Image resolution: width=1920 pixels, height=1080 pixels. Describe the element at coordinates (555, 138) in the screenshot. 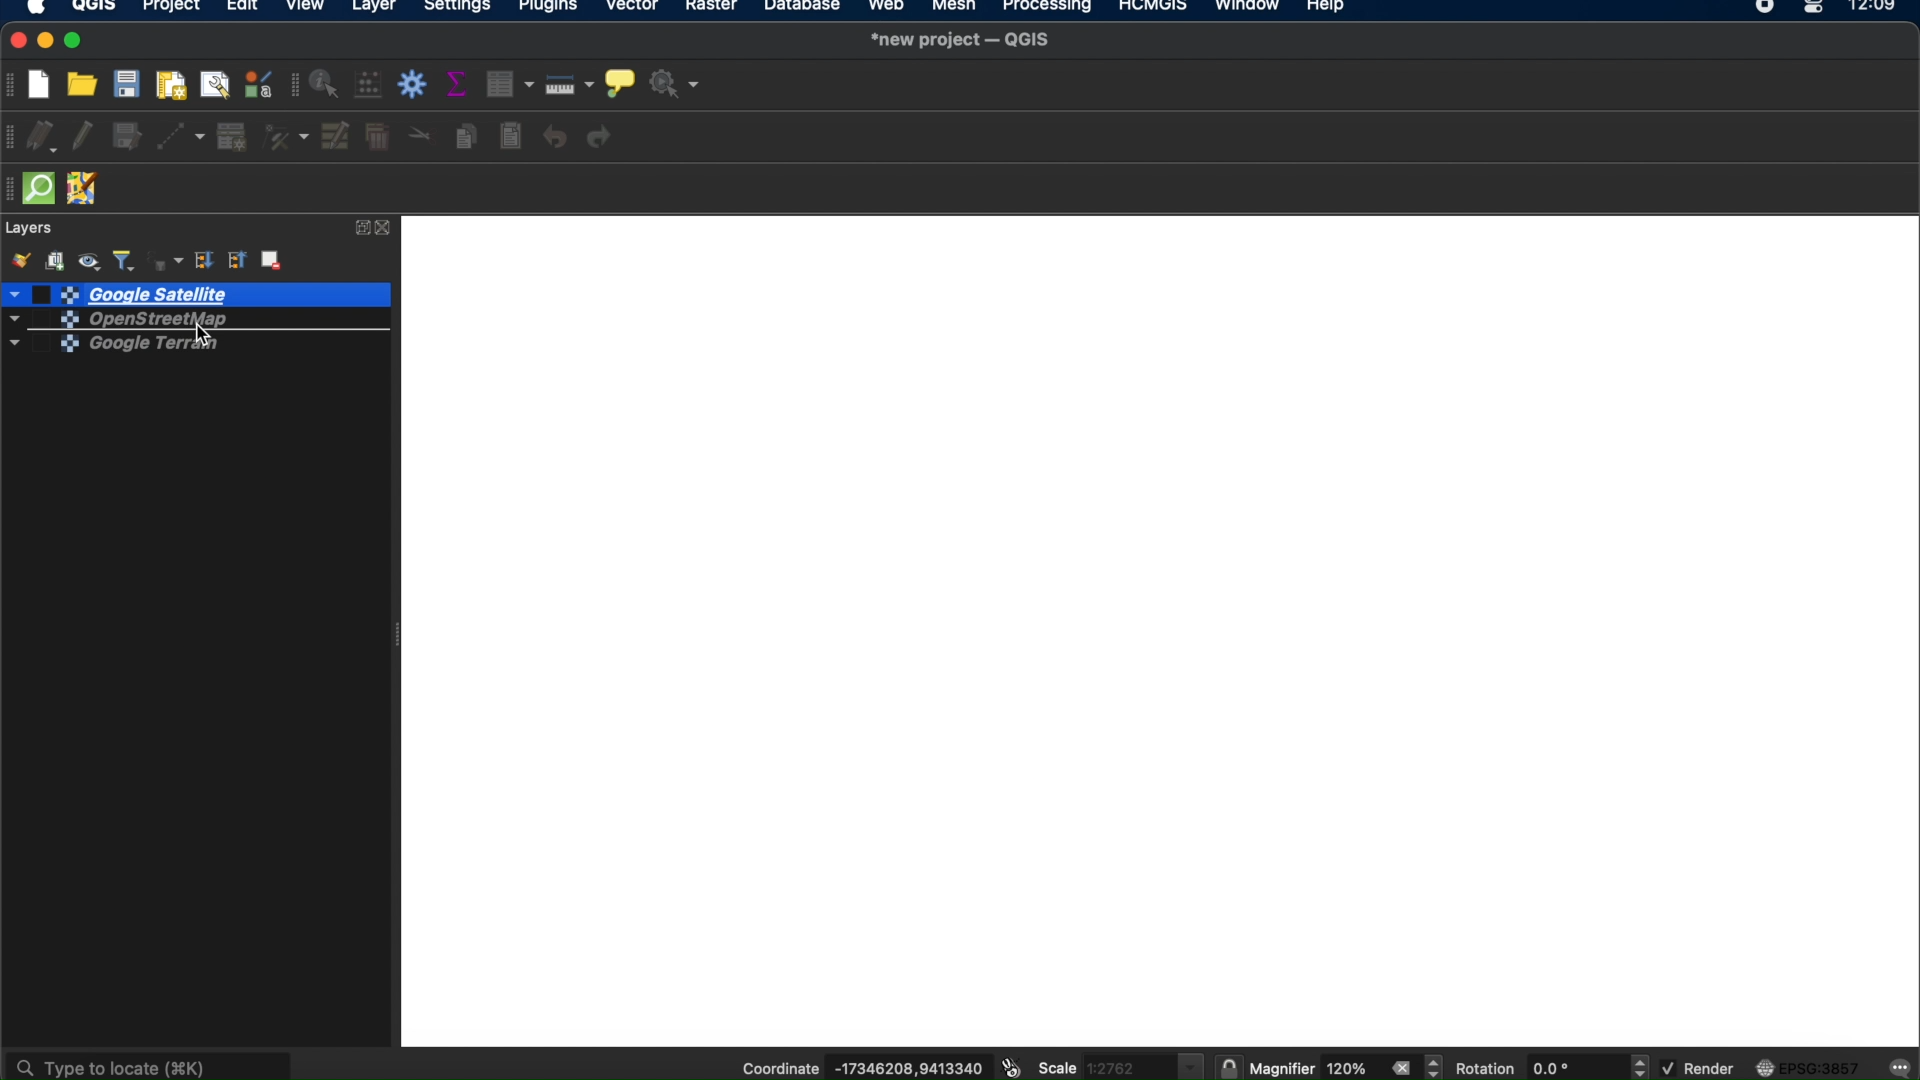

I see `undo` at that location.